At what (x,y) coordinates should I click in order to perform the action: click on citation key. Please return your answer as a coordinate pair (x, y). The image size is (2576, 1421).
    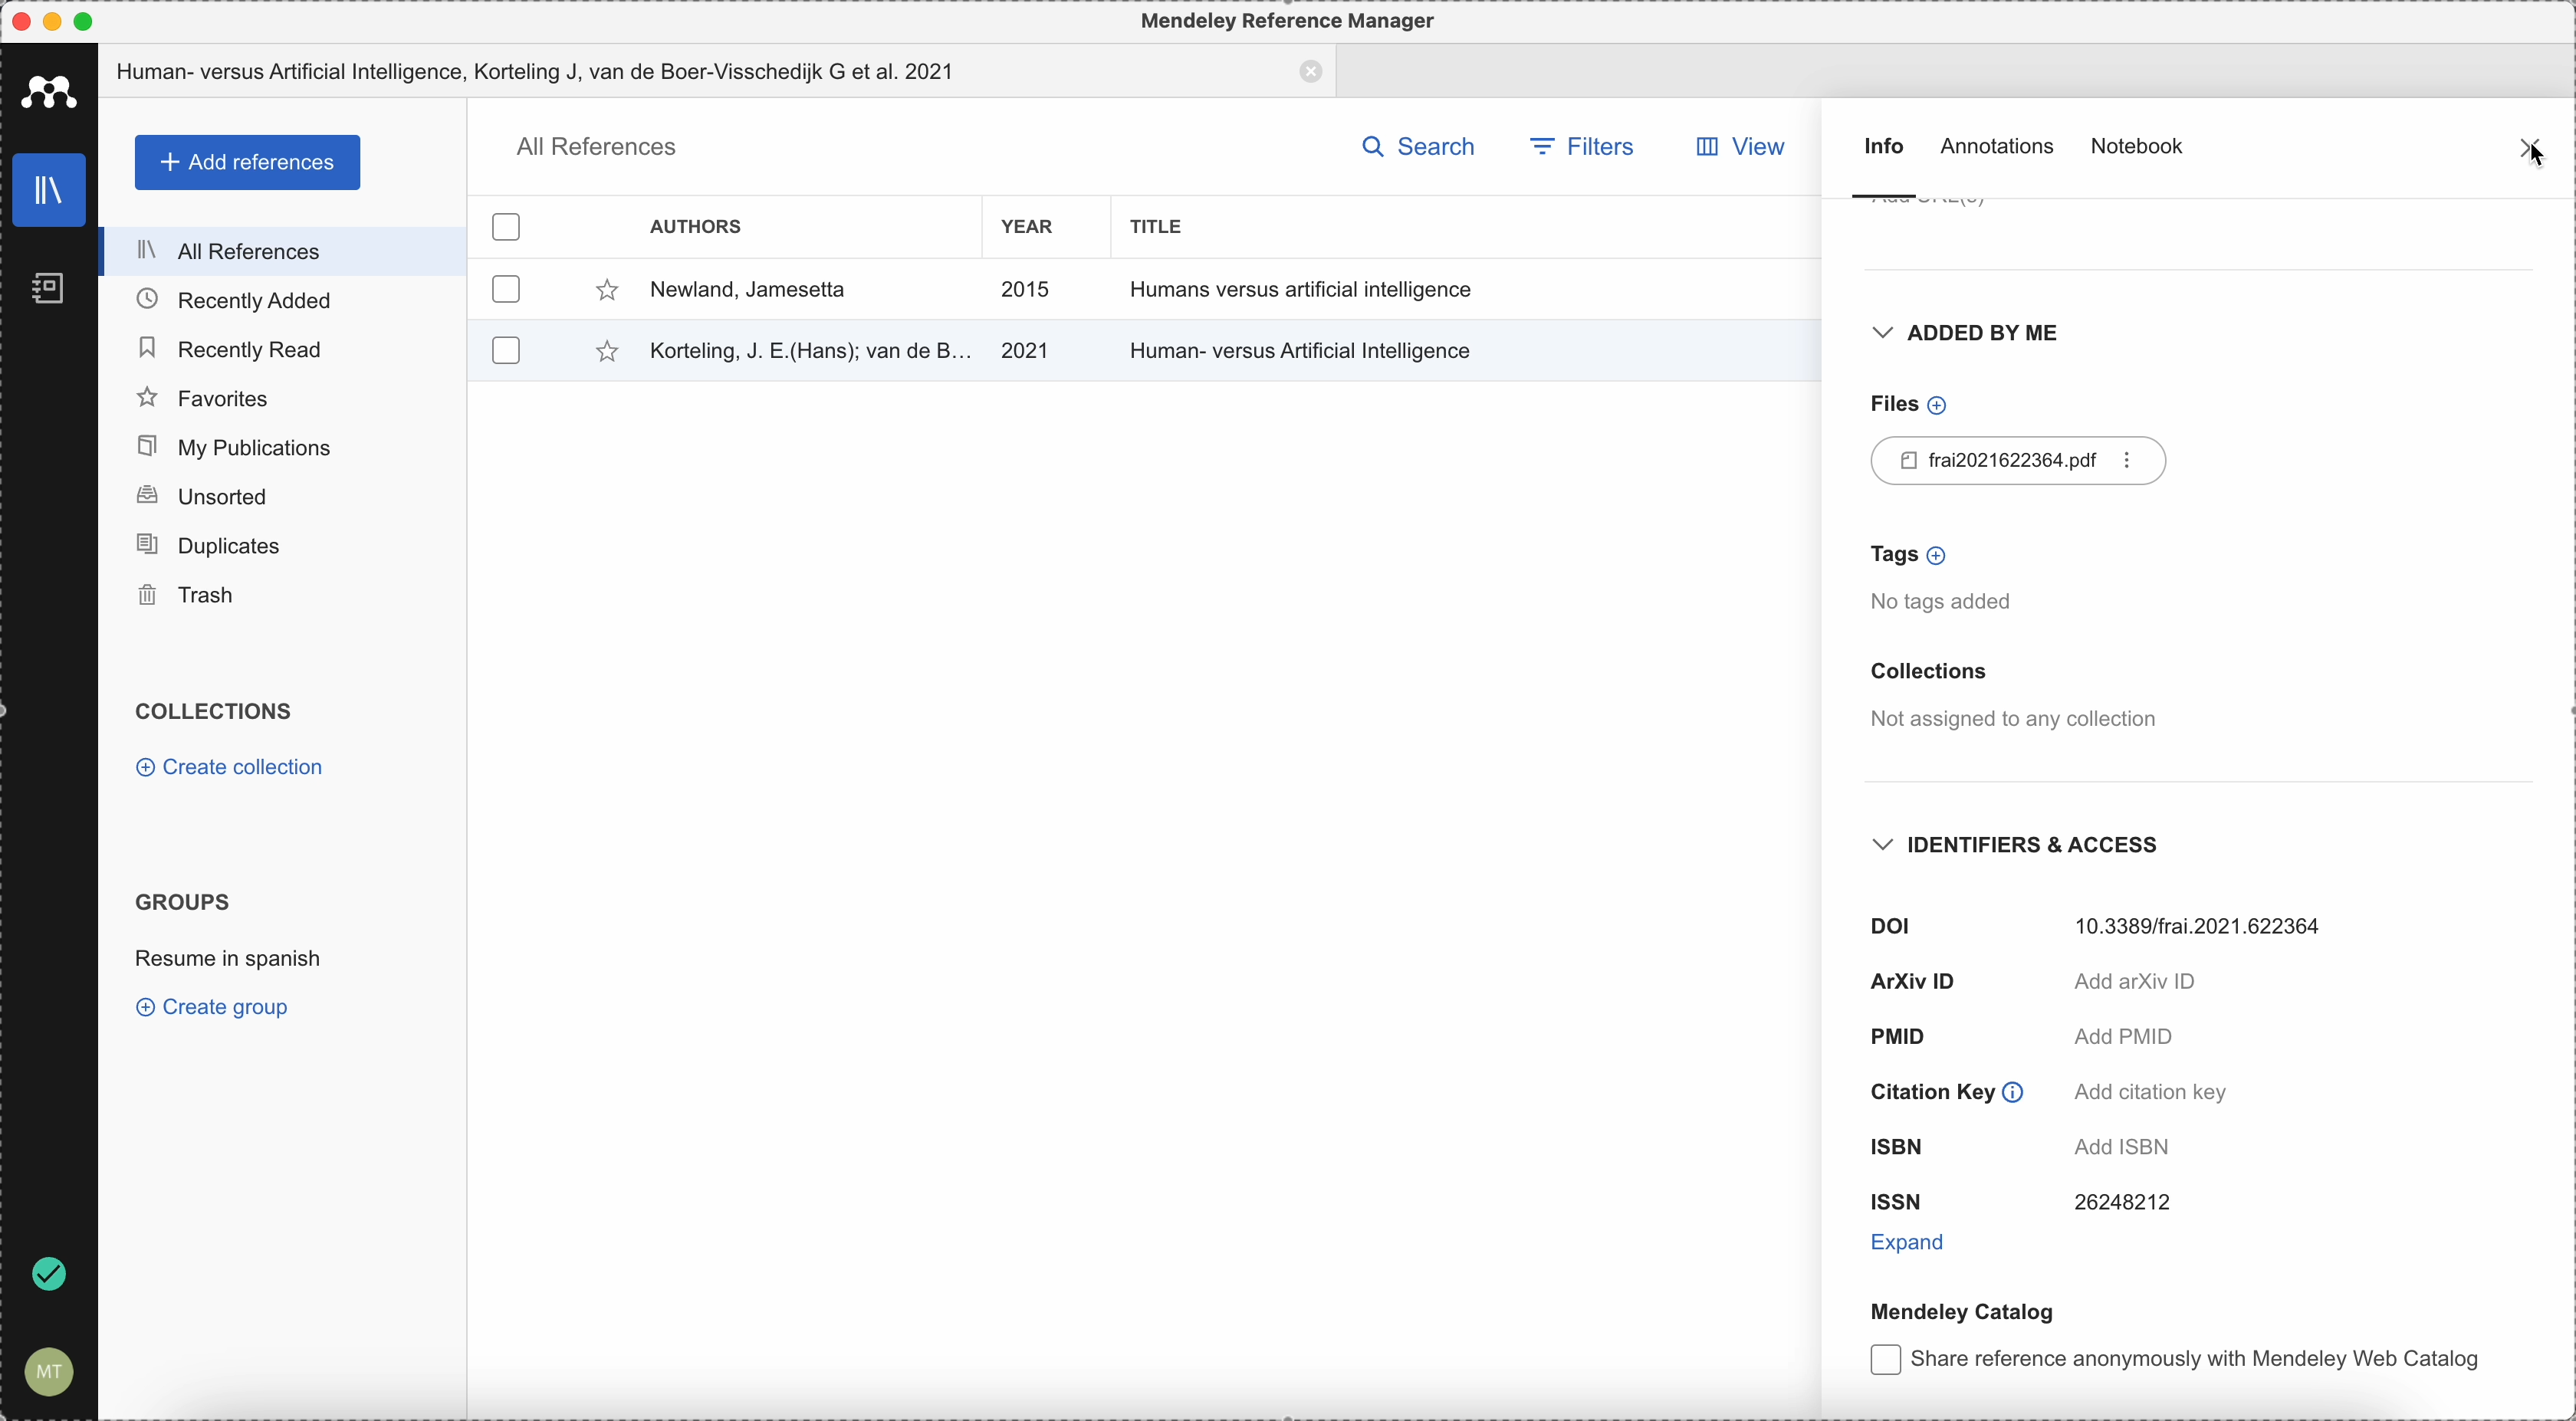
    Looking at the image, I should click on (2044, 1091).